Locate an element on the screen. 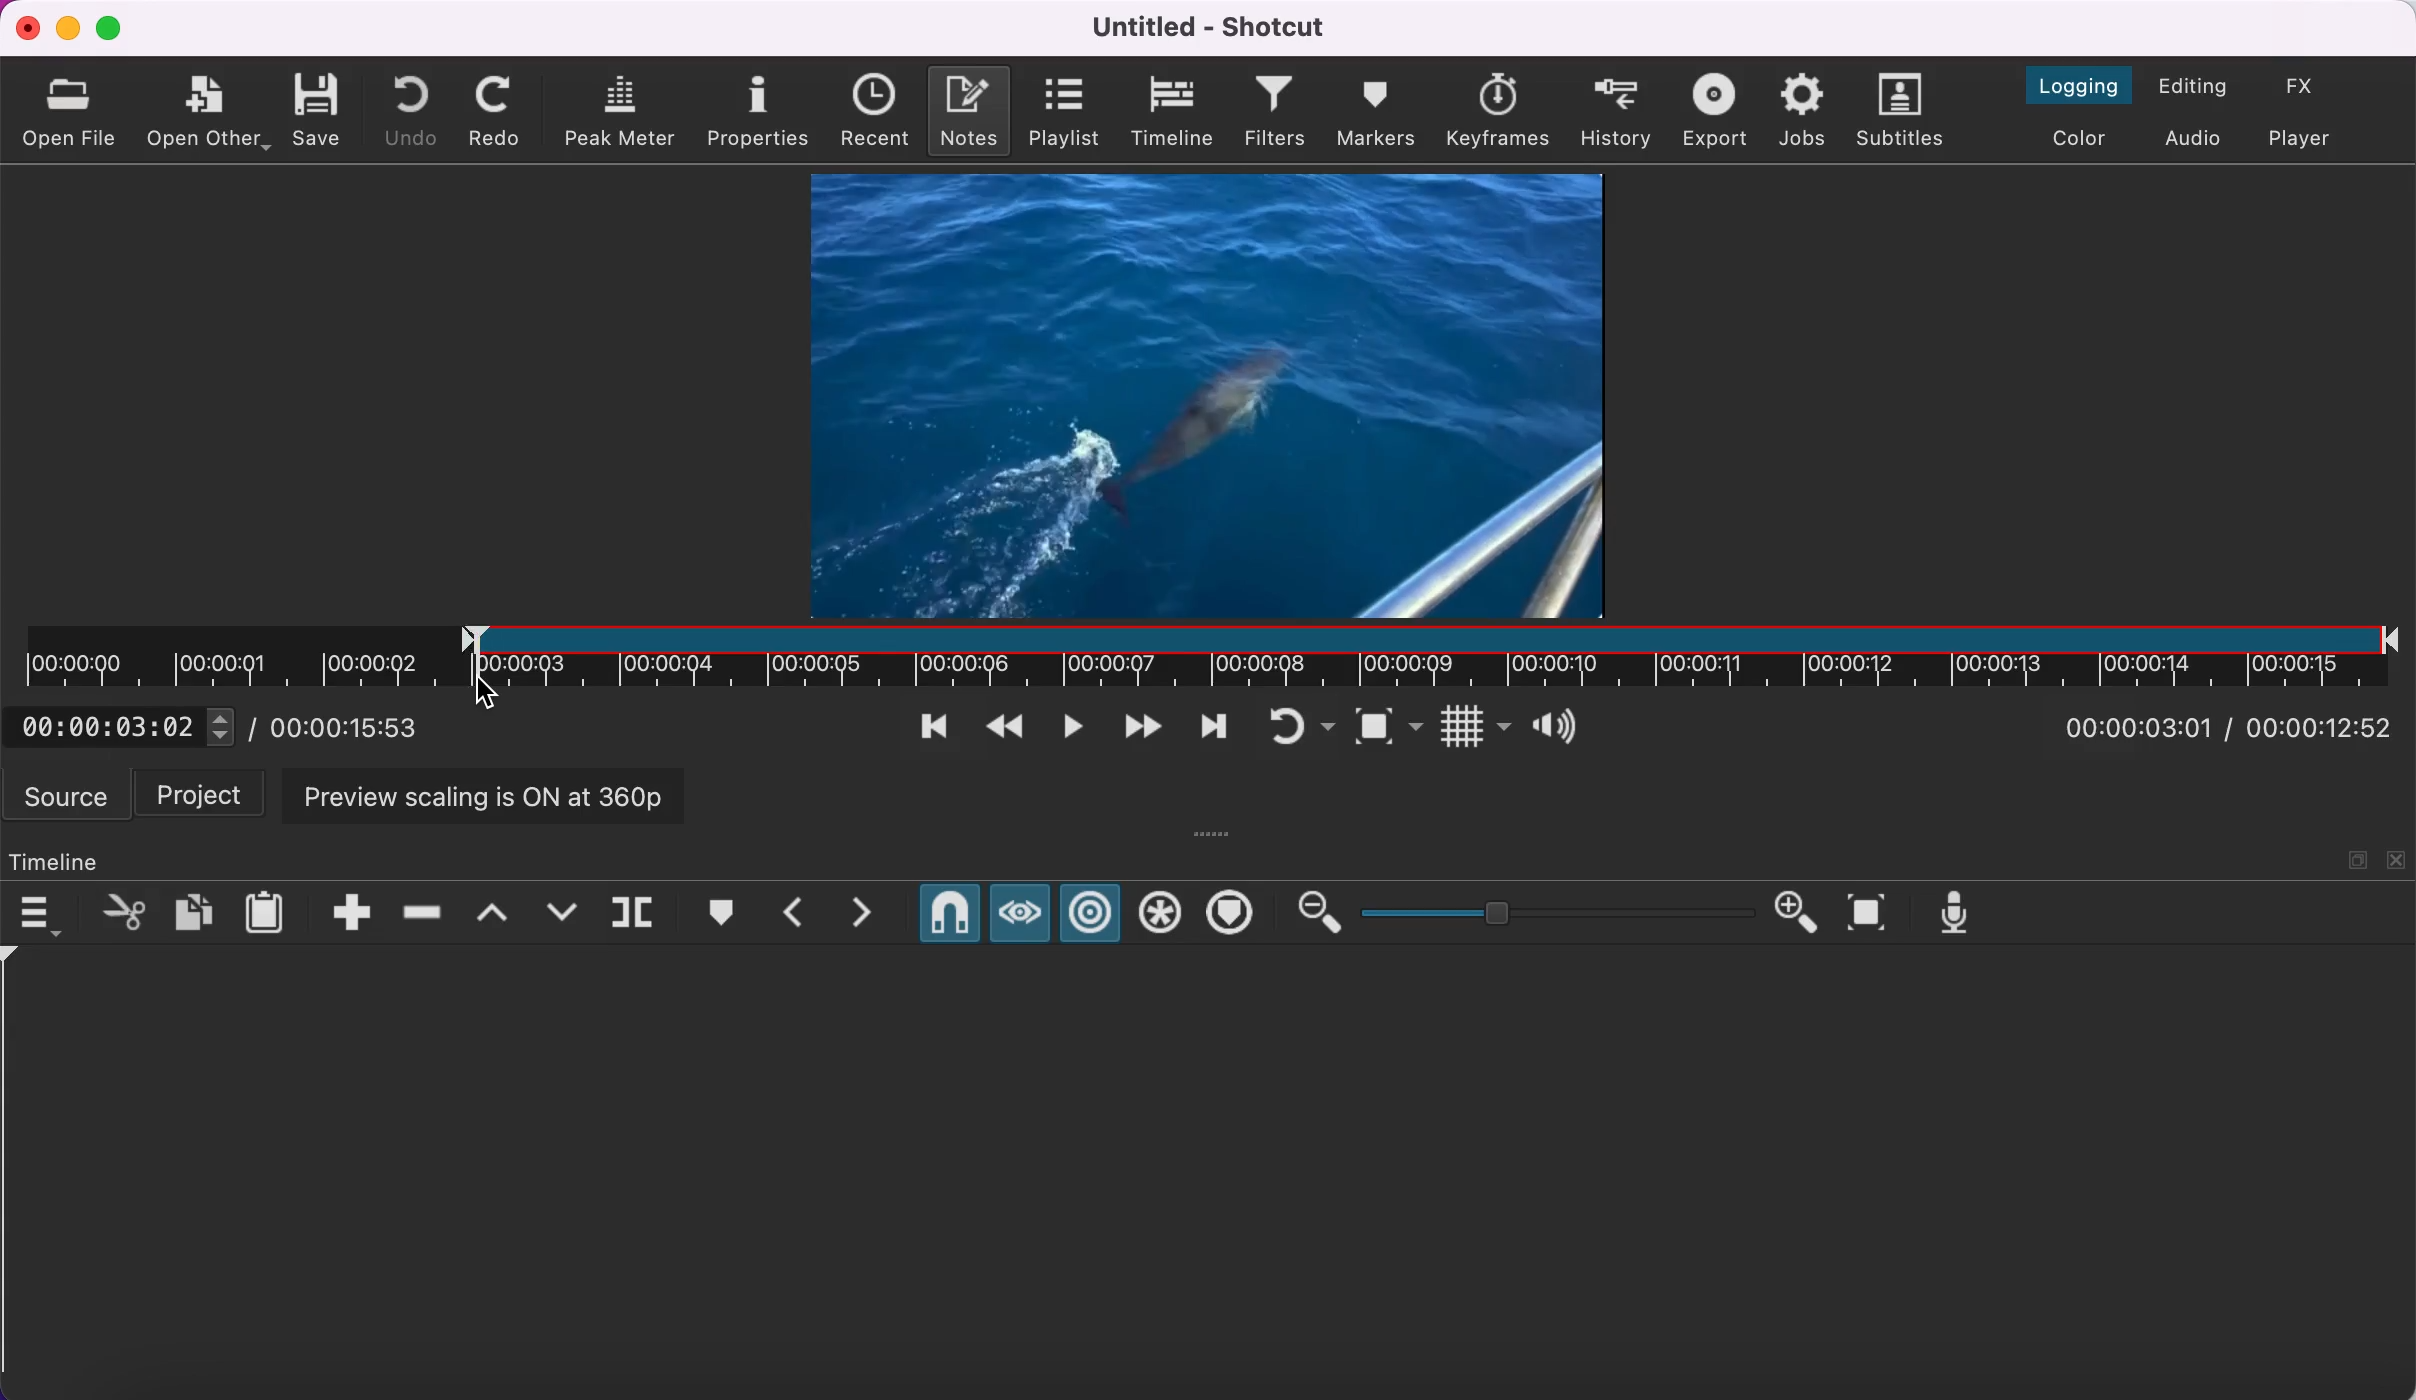 The image size is (2416, 1400). overwrite is located at coordinates (560, 912).